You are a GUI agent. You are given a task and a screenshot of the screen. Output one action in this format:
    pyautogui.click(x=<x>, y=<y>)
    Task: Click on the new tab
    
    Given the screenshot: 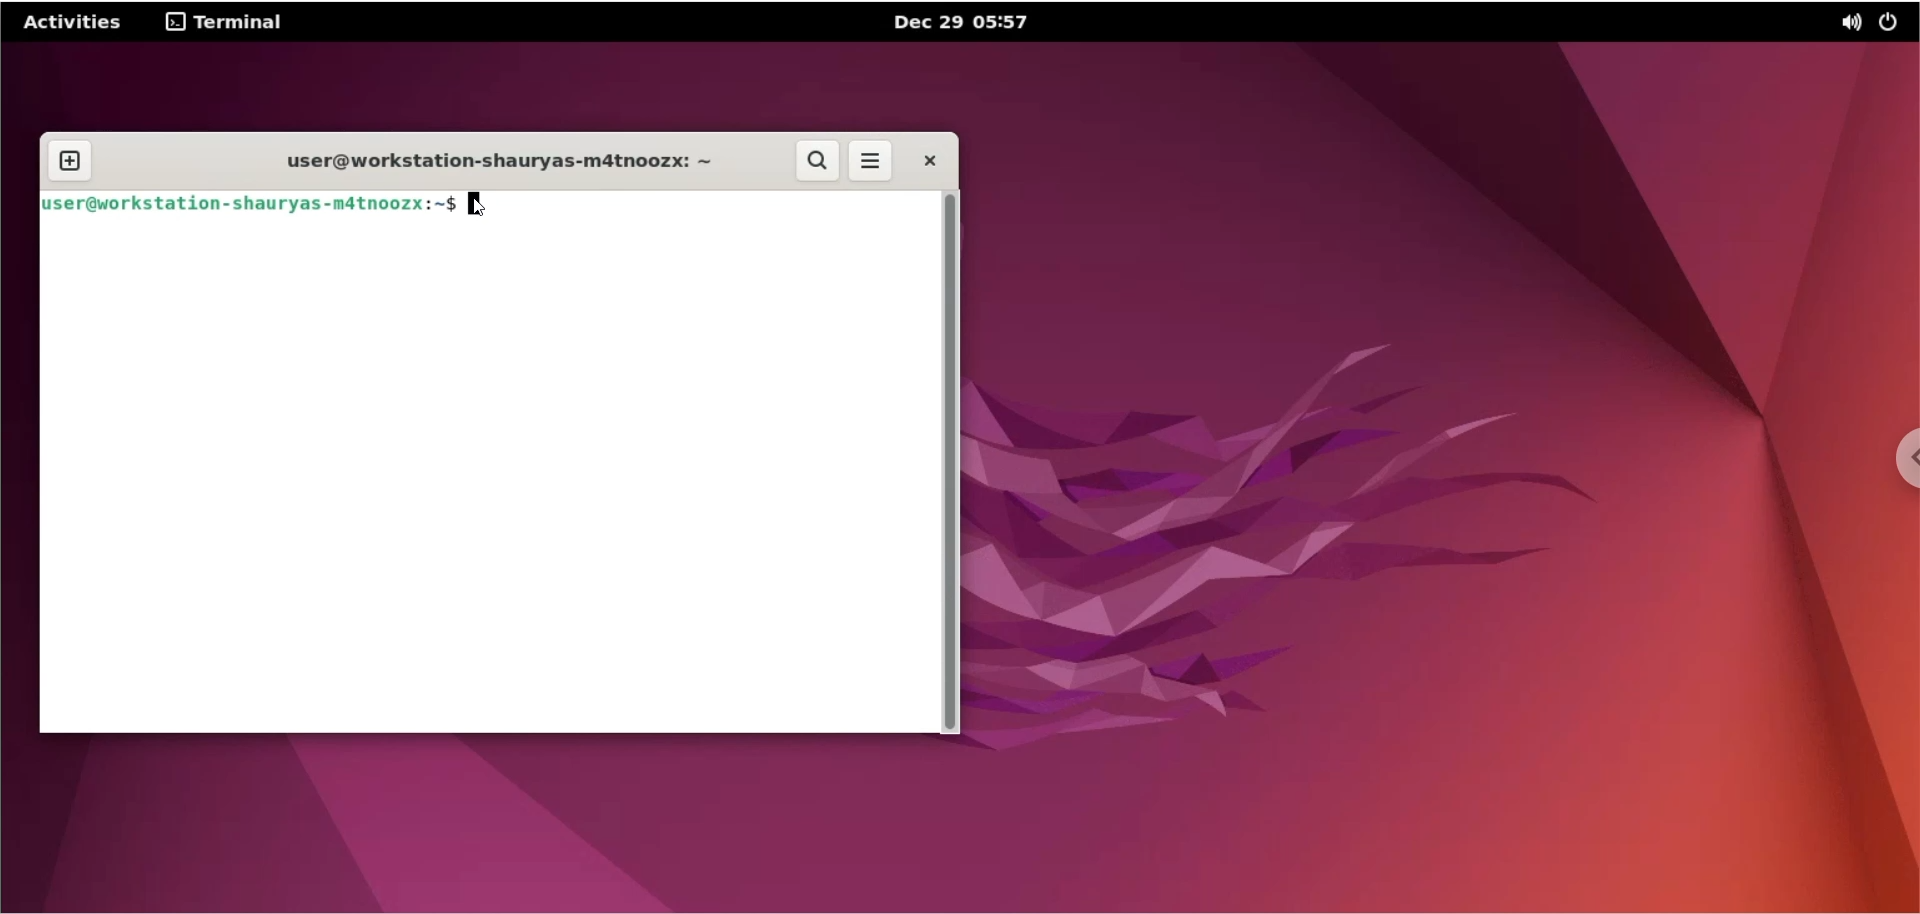 What is the action you would take?
    pyautogui.click(x=68, y=160)
    